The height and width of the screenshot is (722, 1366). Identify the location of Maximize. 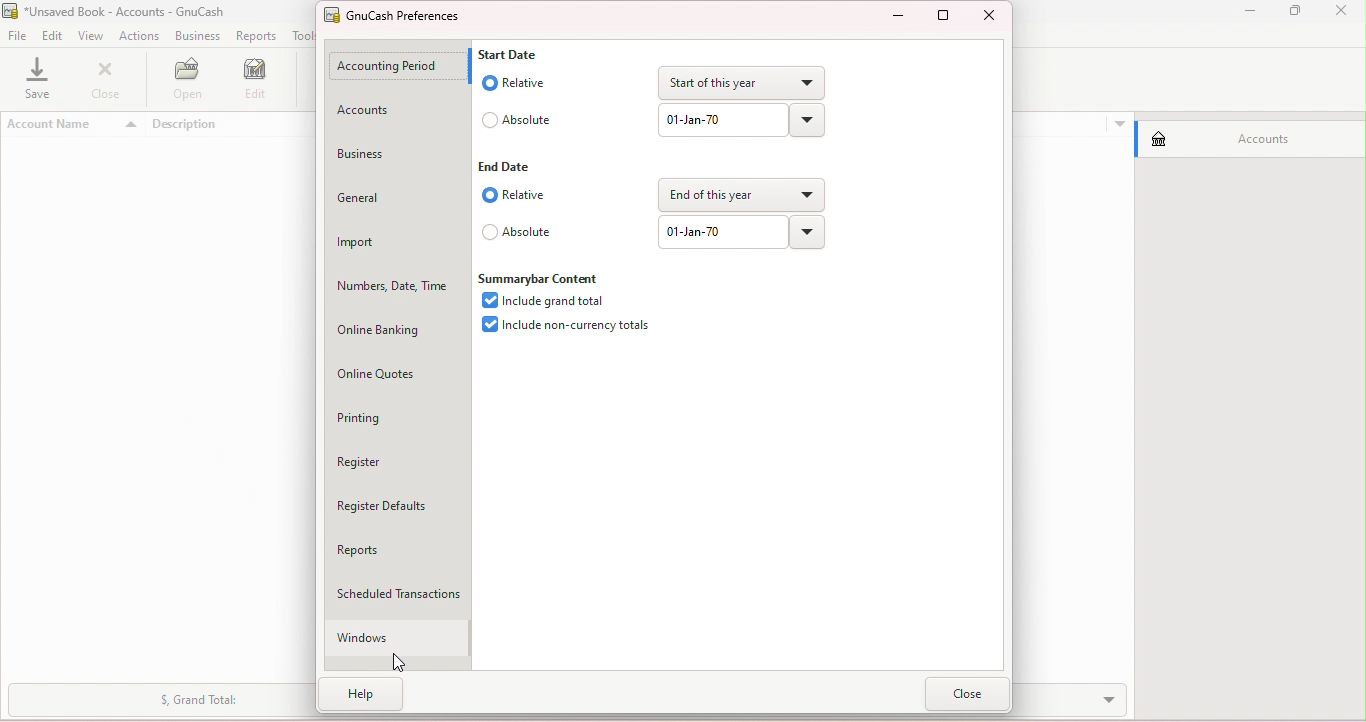
(1302, 14).